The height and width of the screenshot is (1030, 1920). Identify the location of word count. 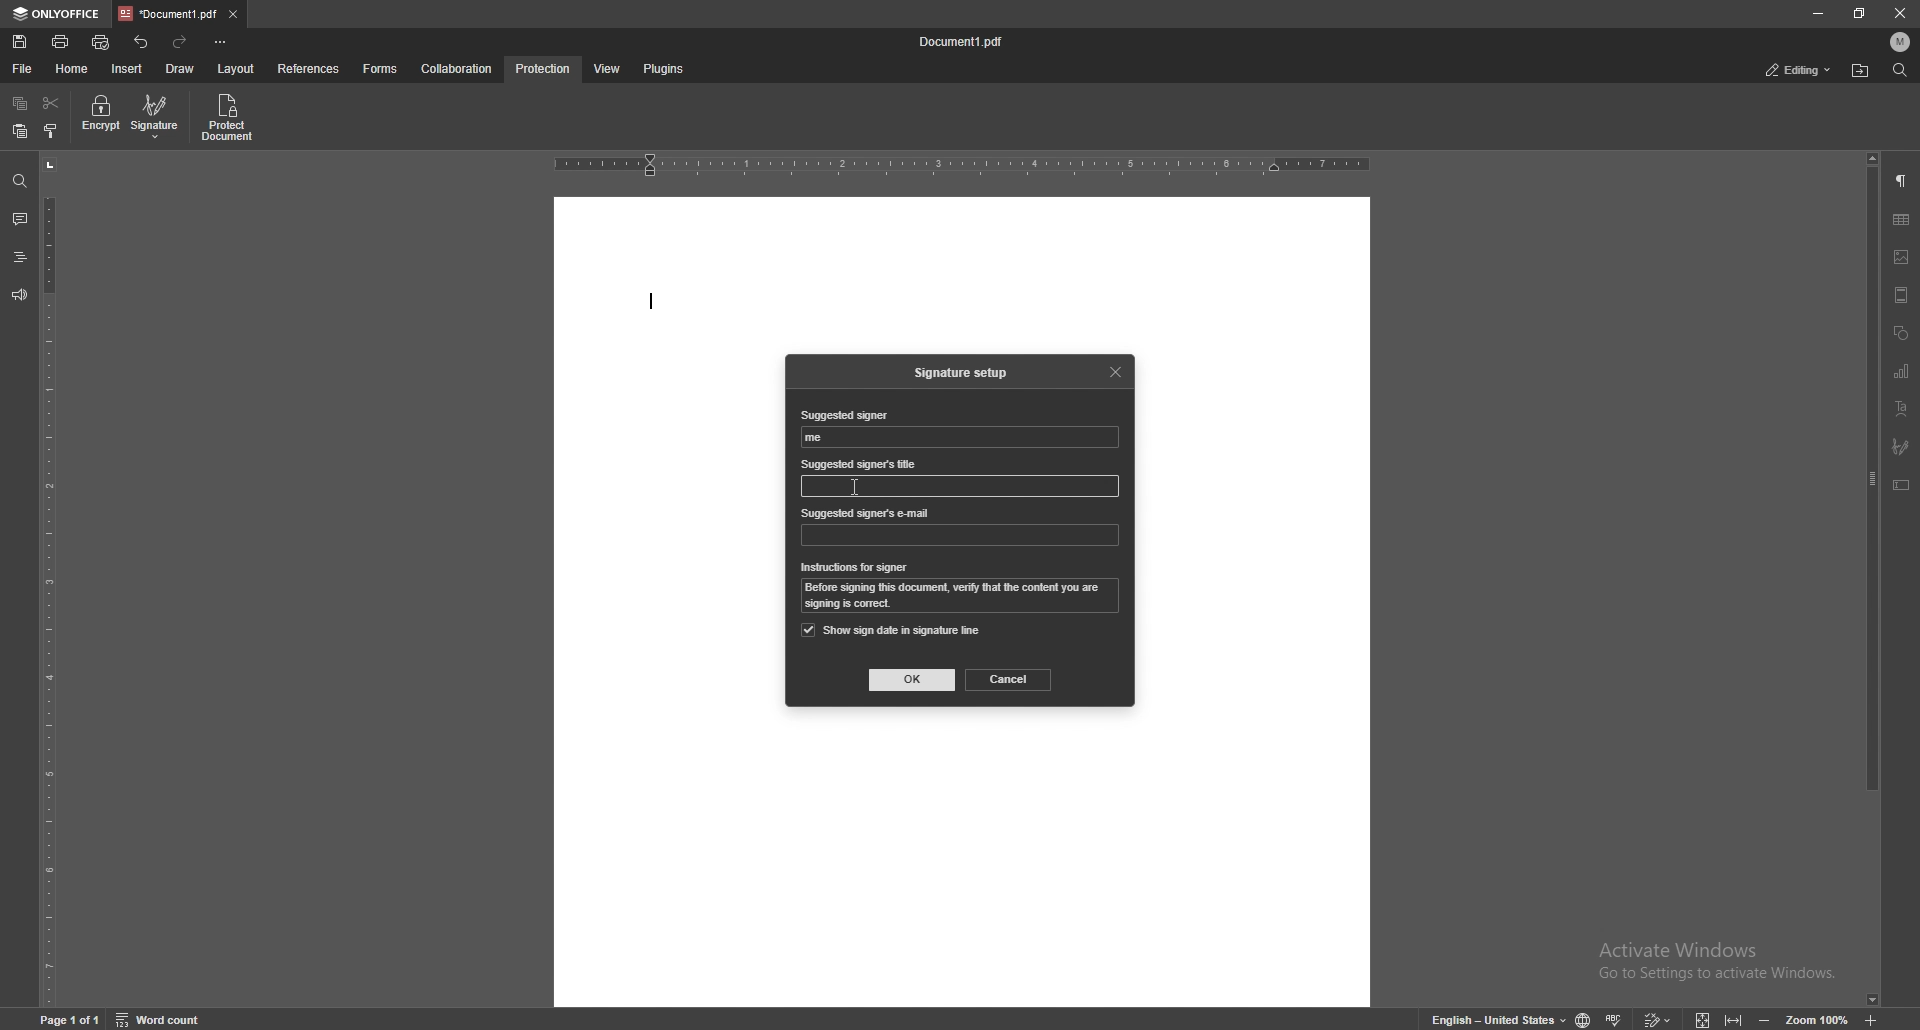
(171, 1018).